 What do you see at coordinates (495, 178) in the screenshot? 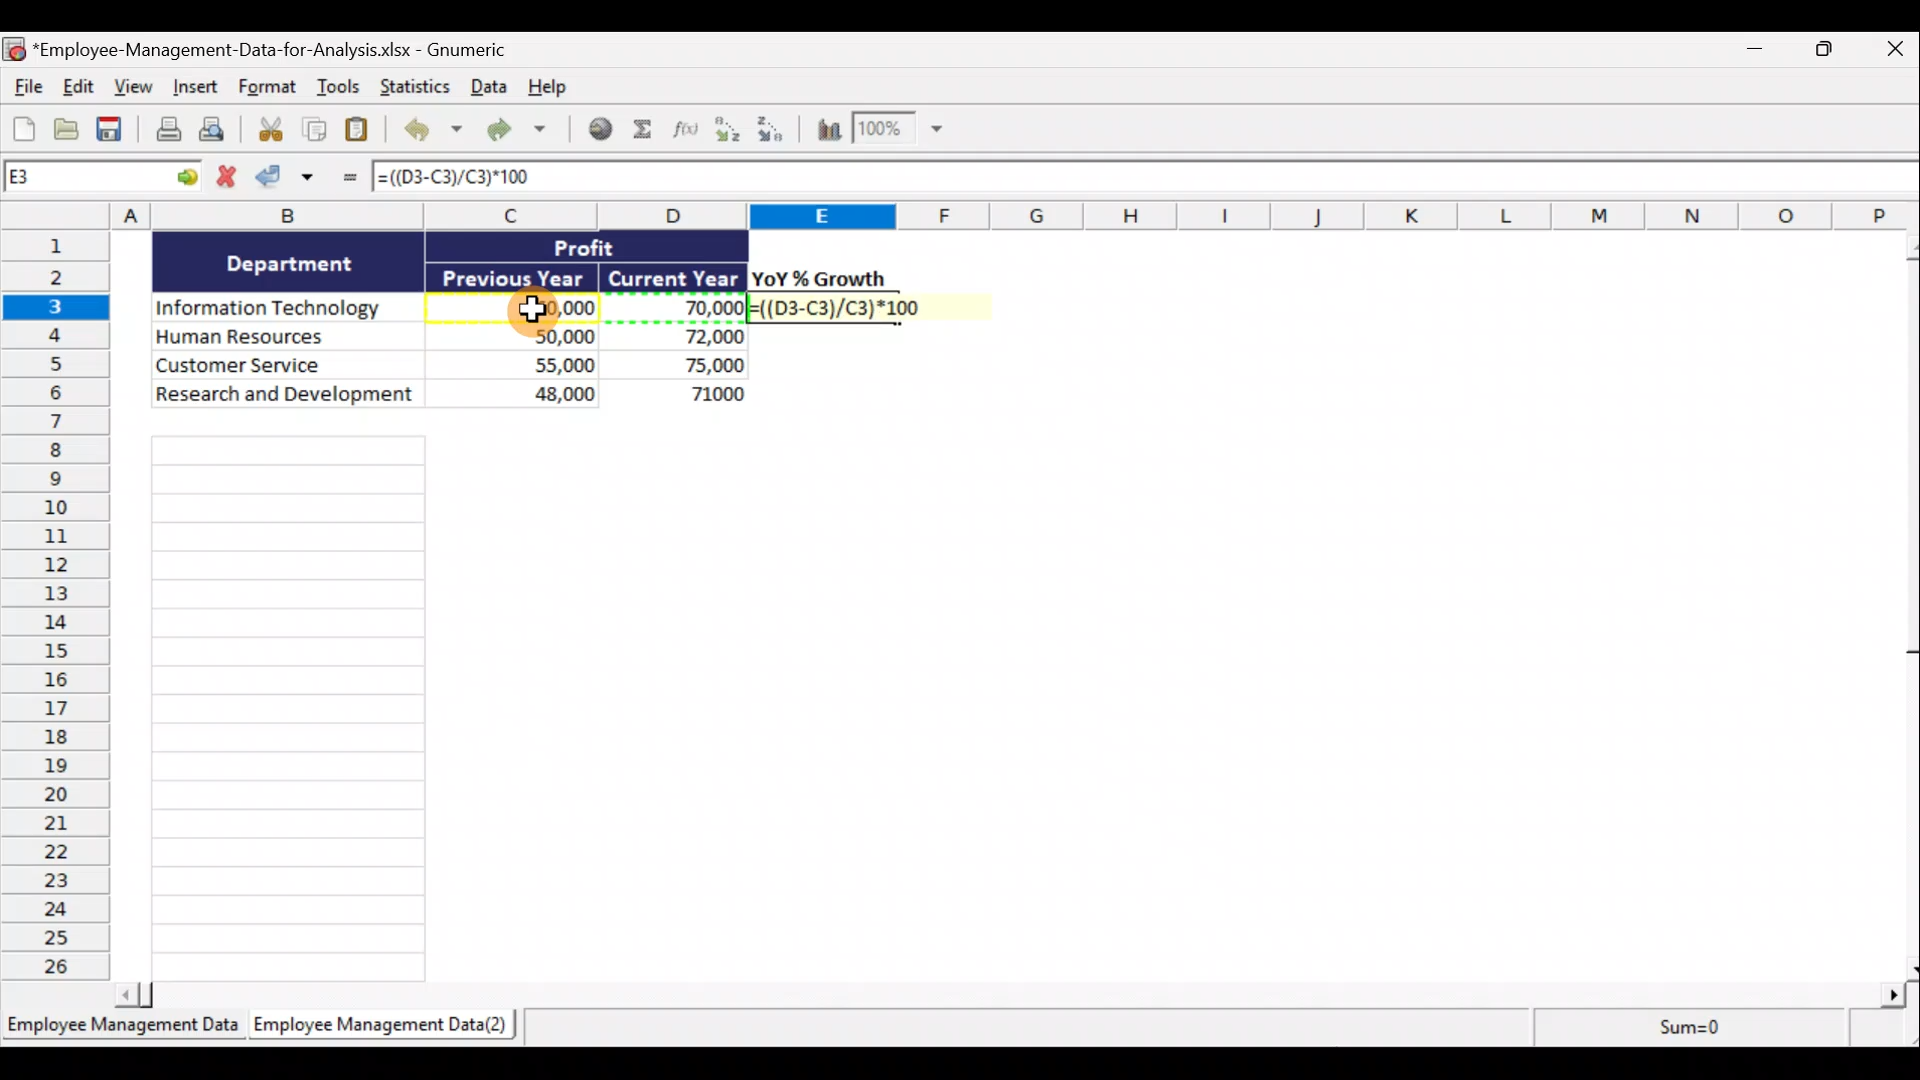
I see `=((D3-C3)/C3)*100` at bounding box center [495, 178].